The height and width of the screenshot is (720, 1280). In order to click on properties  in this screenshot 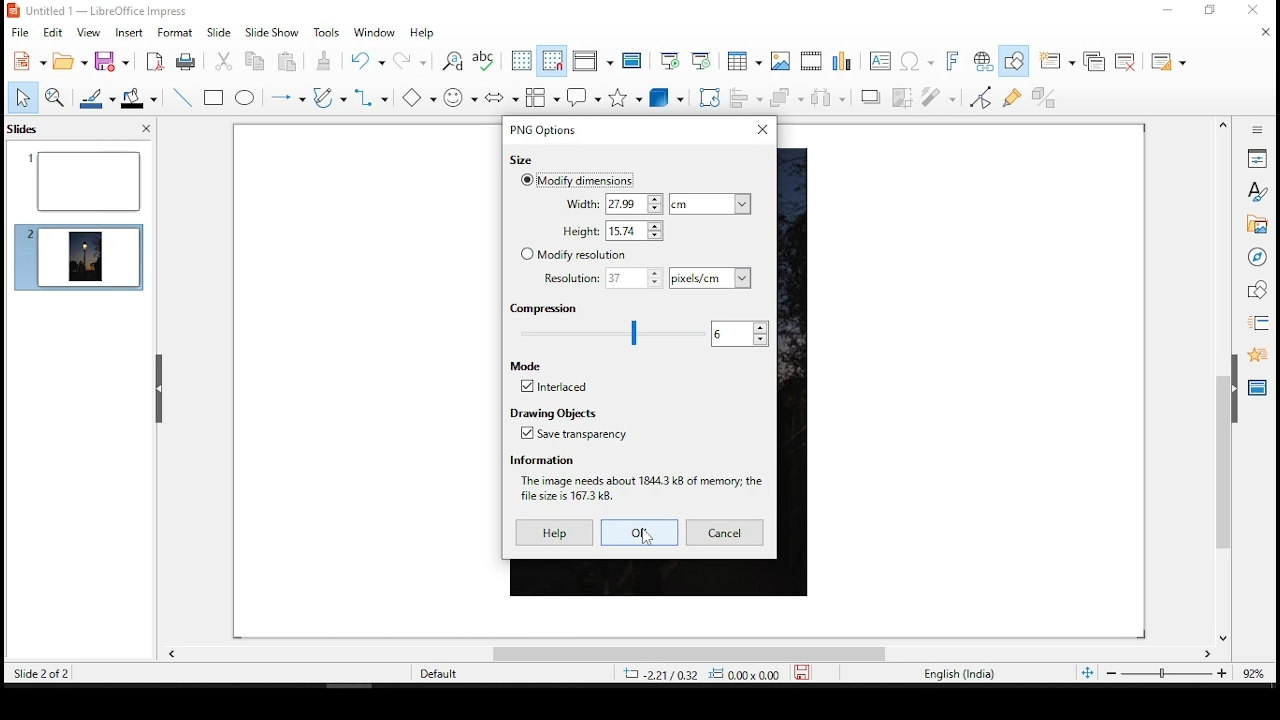, I will do `click(1257, 157)`.